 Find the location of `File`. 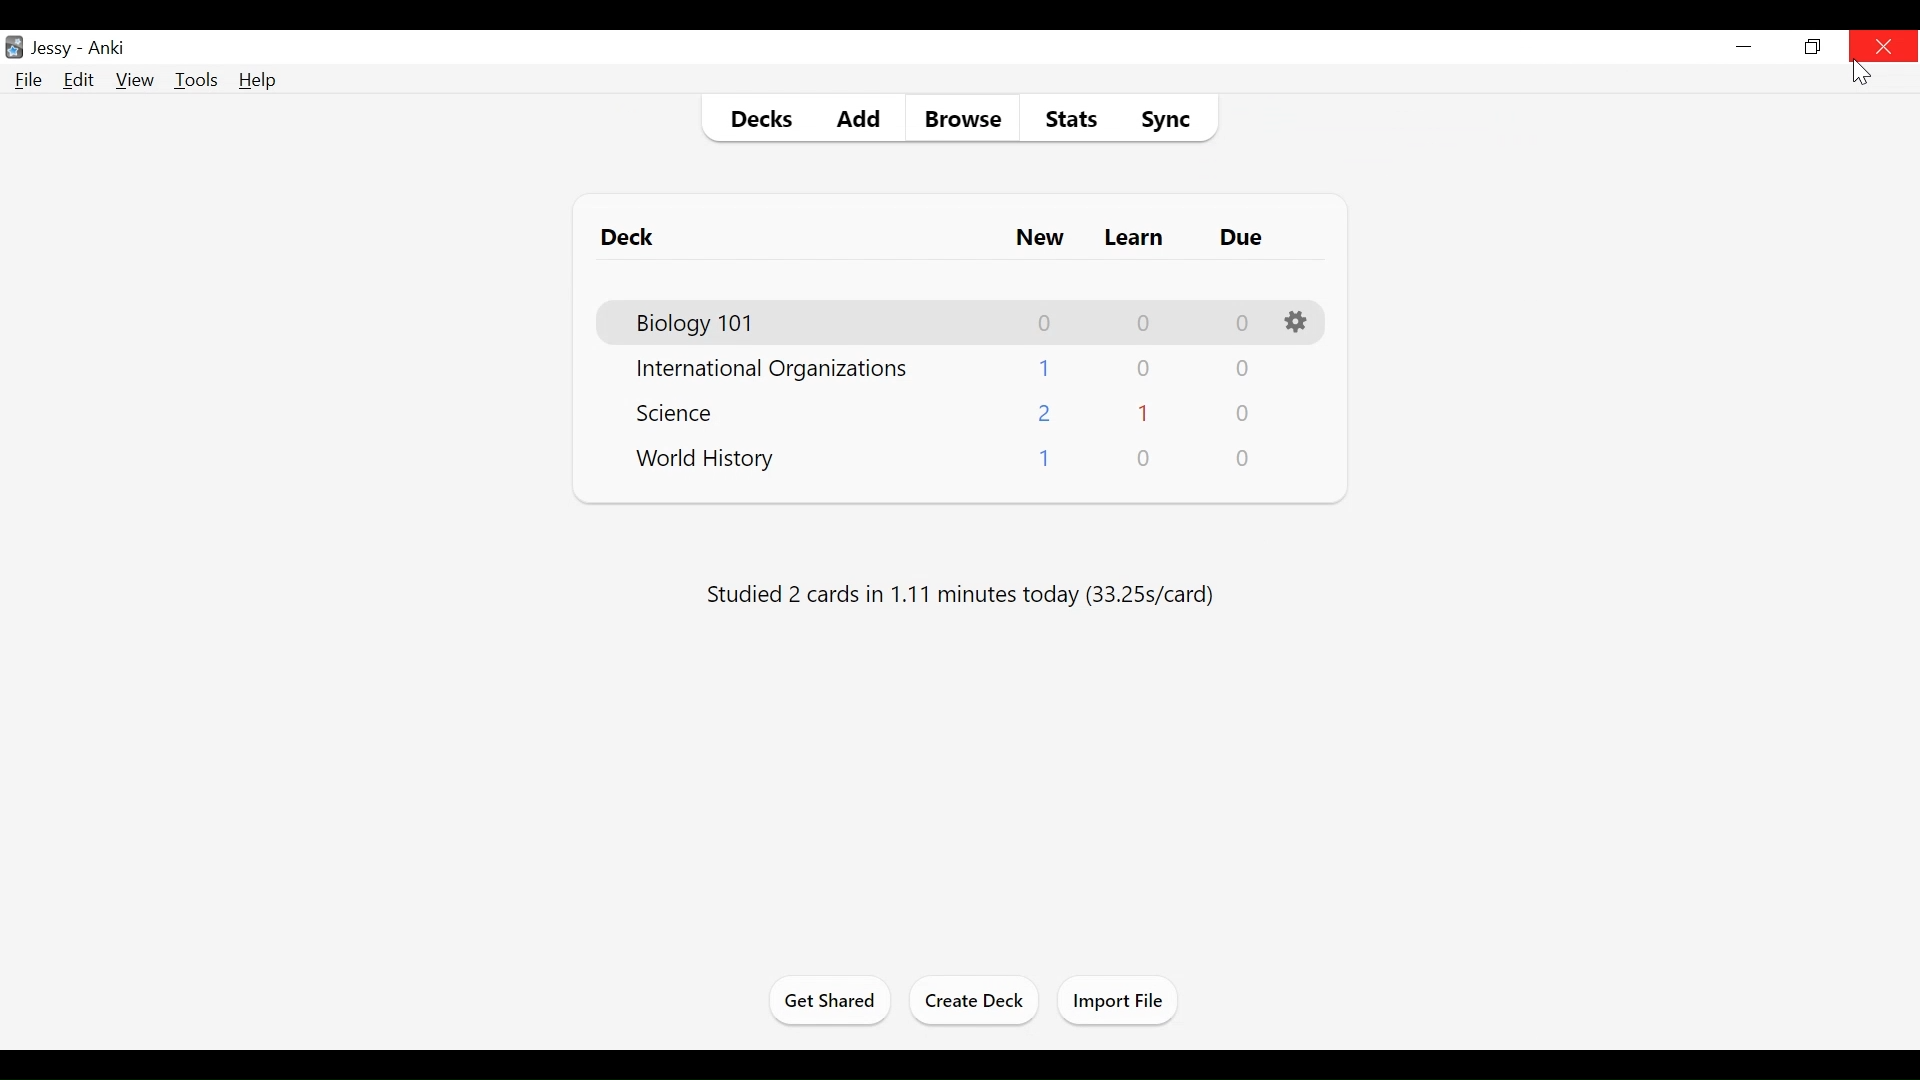

File is located at coordinates (28, 80).